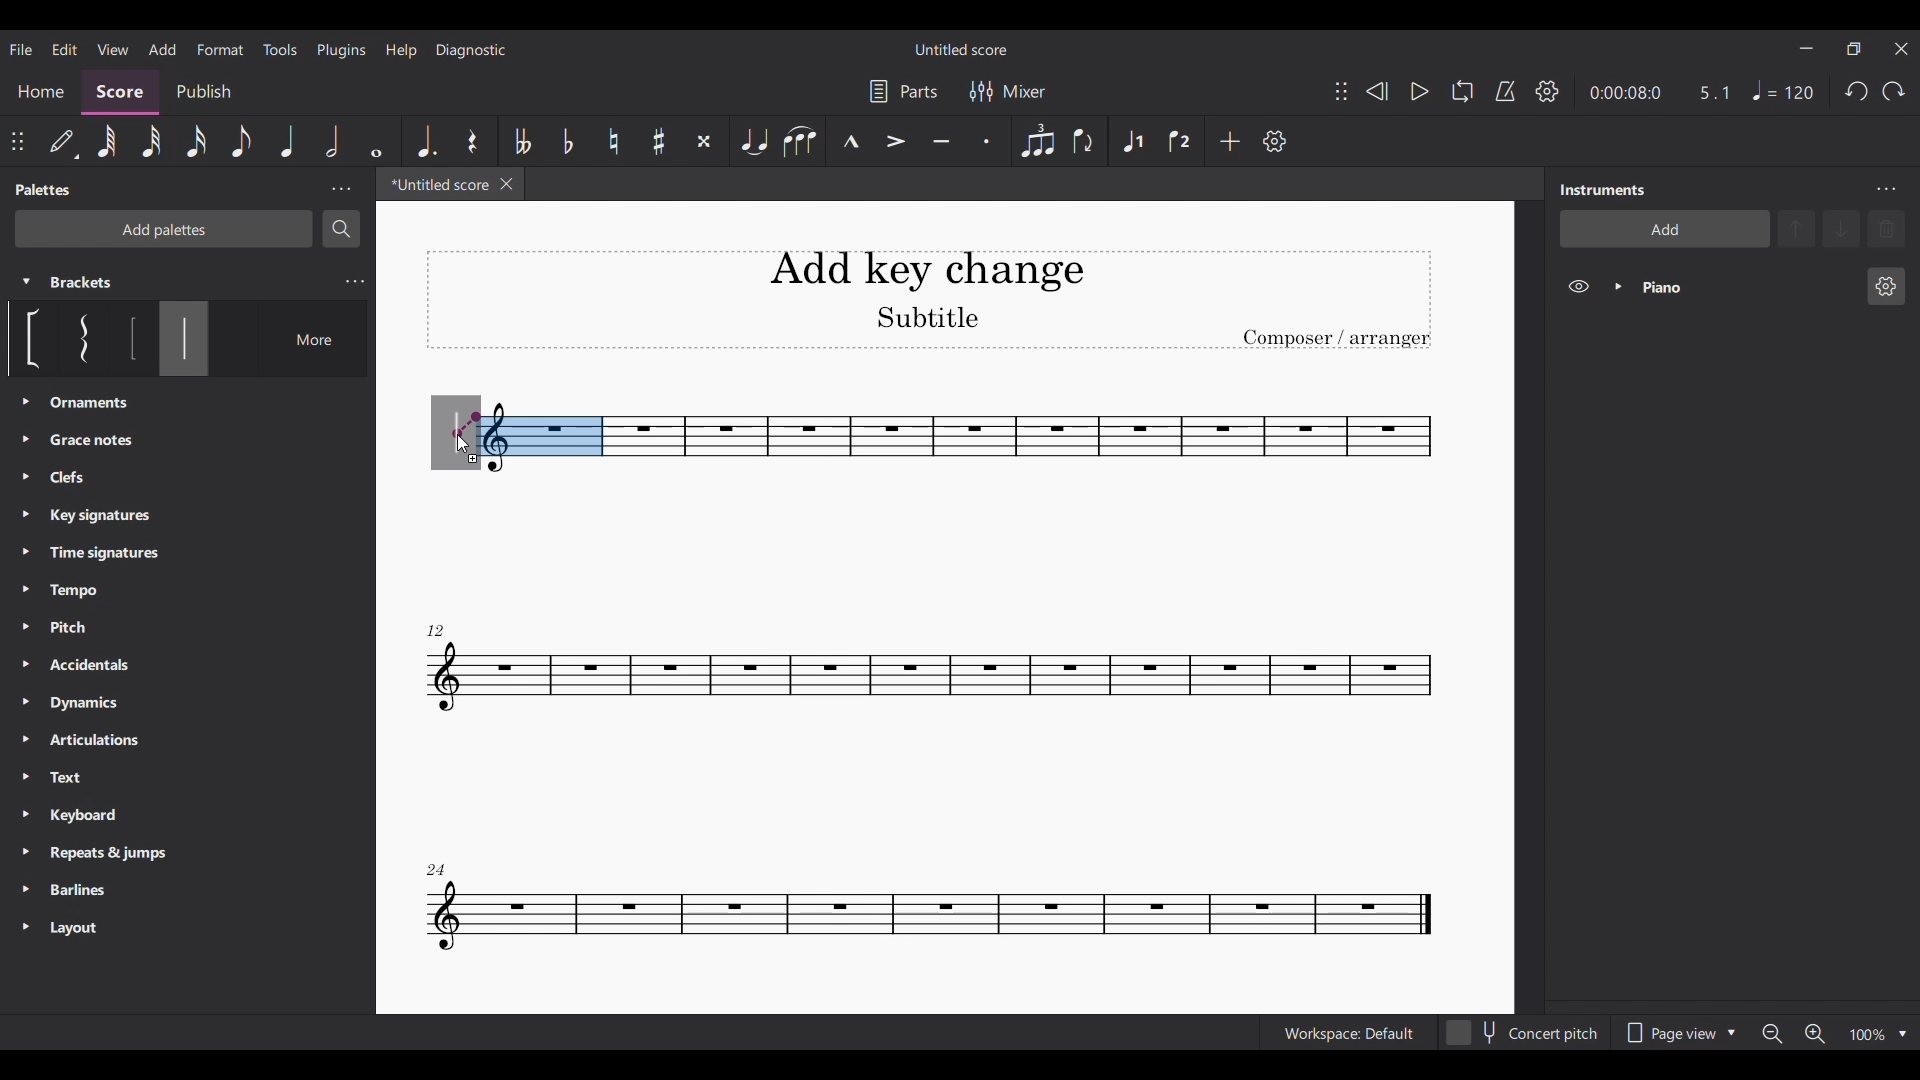  I want to click on Loop playback, so click(1462, 90).